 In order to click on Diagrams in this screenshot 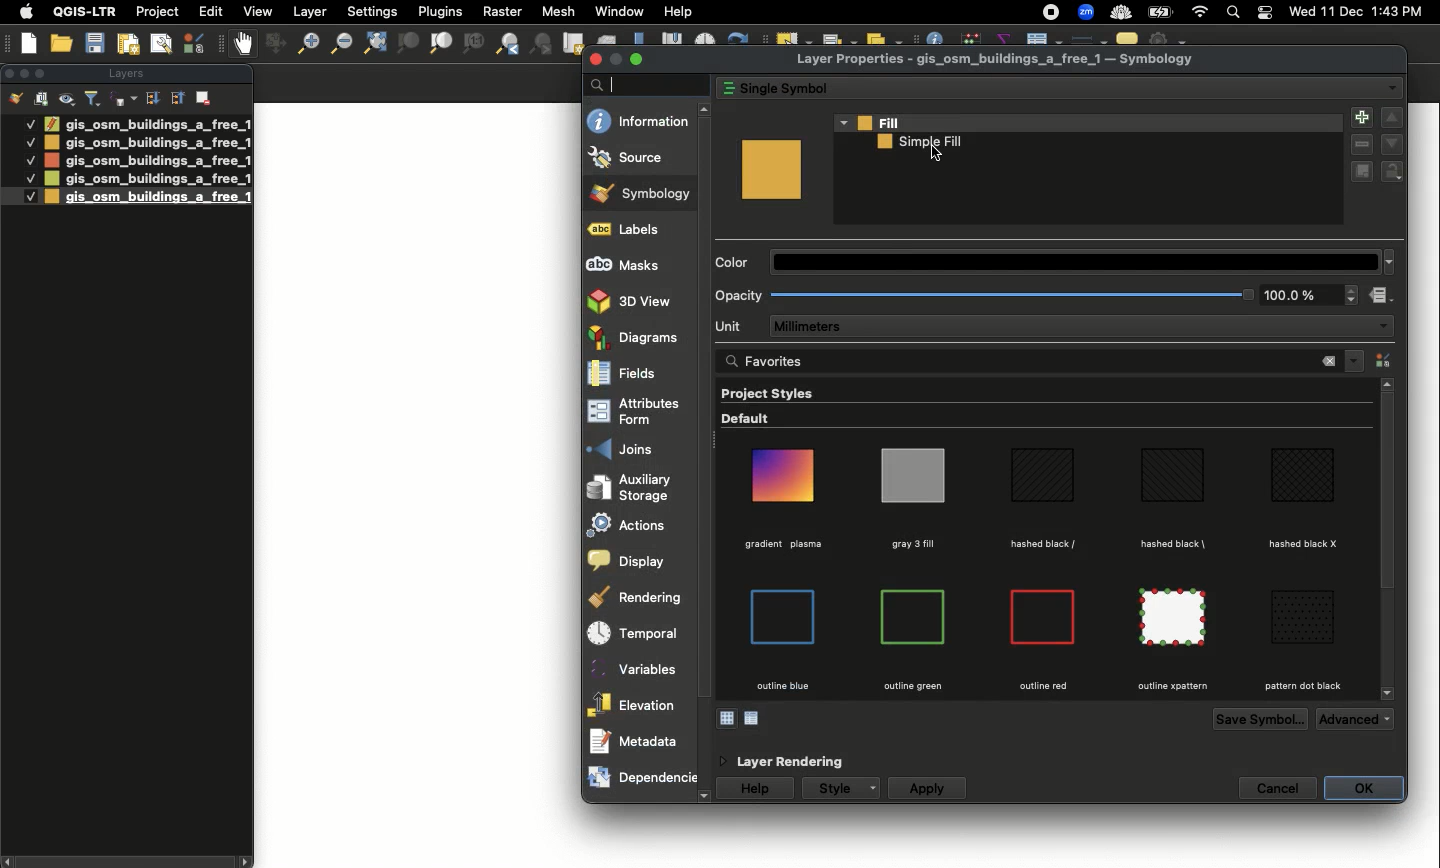, I will do `click(636, 337)`.